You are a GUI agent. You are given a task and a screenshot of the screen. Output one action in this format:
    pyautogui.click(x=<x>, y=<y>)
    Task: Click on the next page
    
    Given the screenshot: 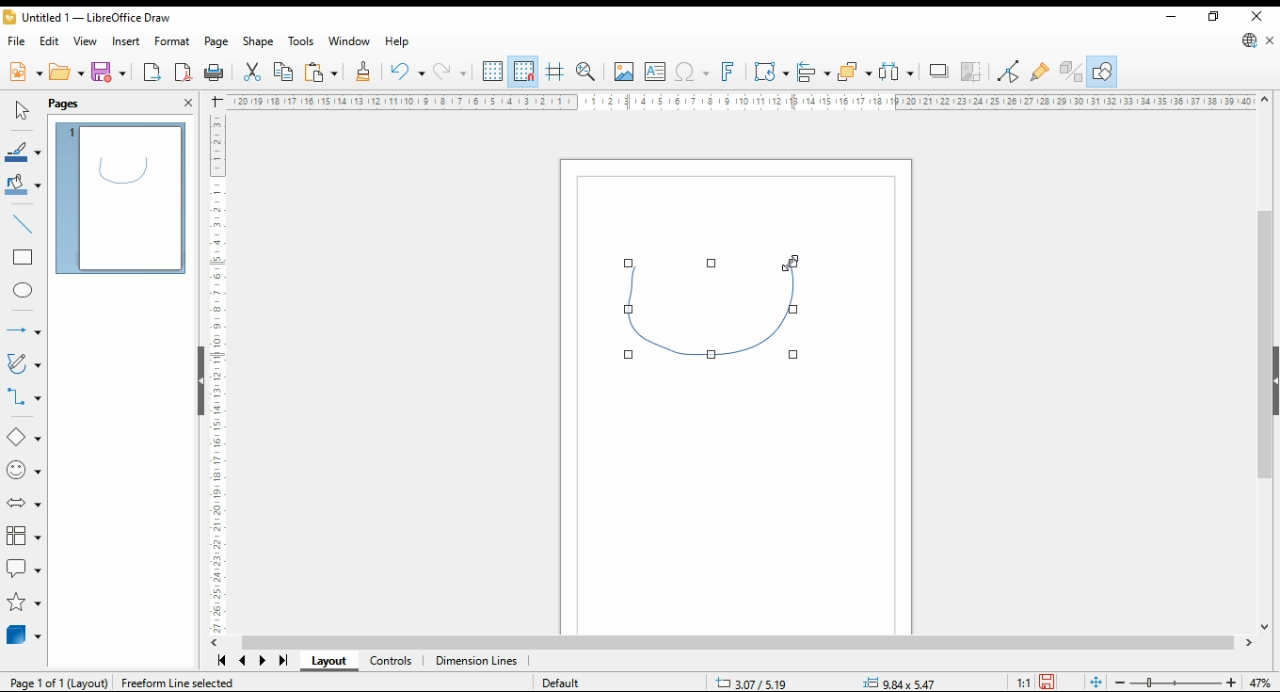 What is the action you would take?
    pyautogui.click(x=262, y=661)
    